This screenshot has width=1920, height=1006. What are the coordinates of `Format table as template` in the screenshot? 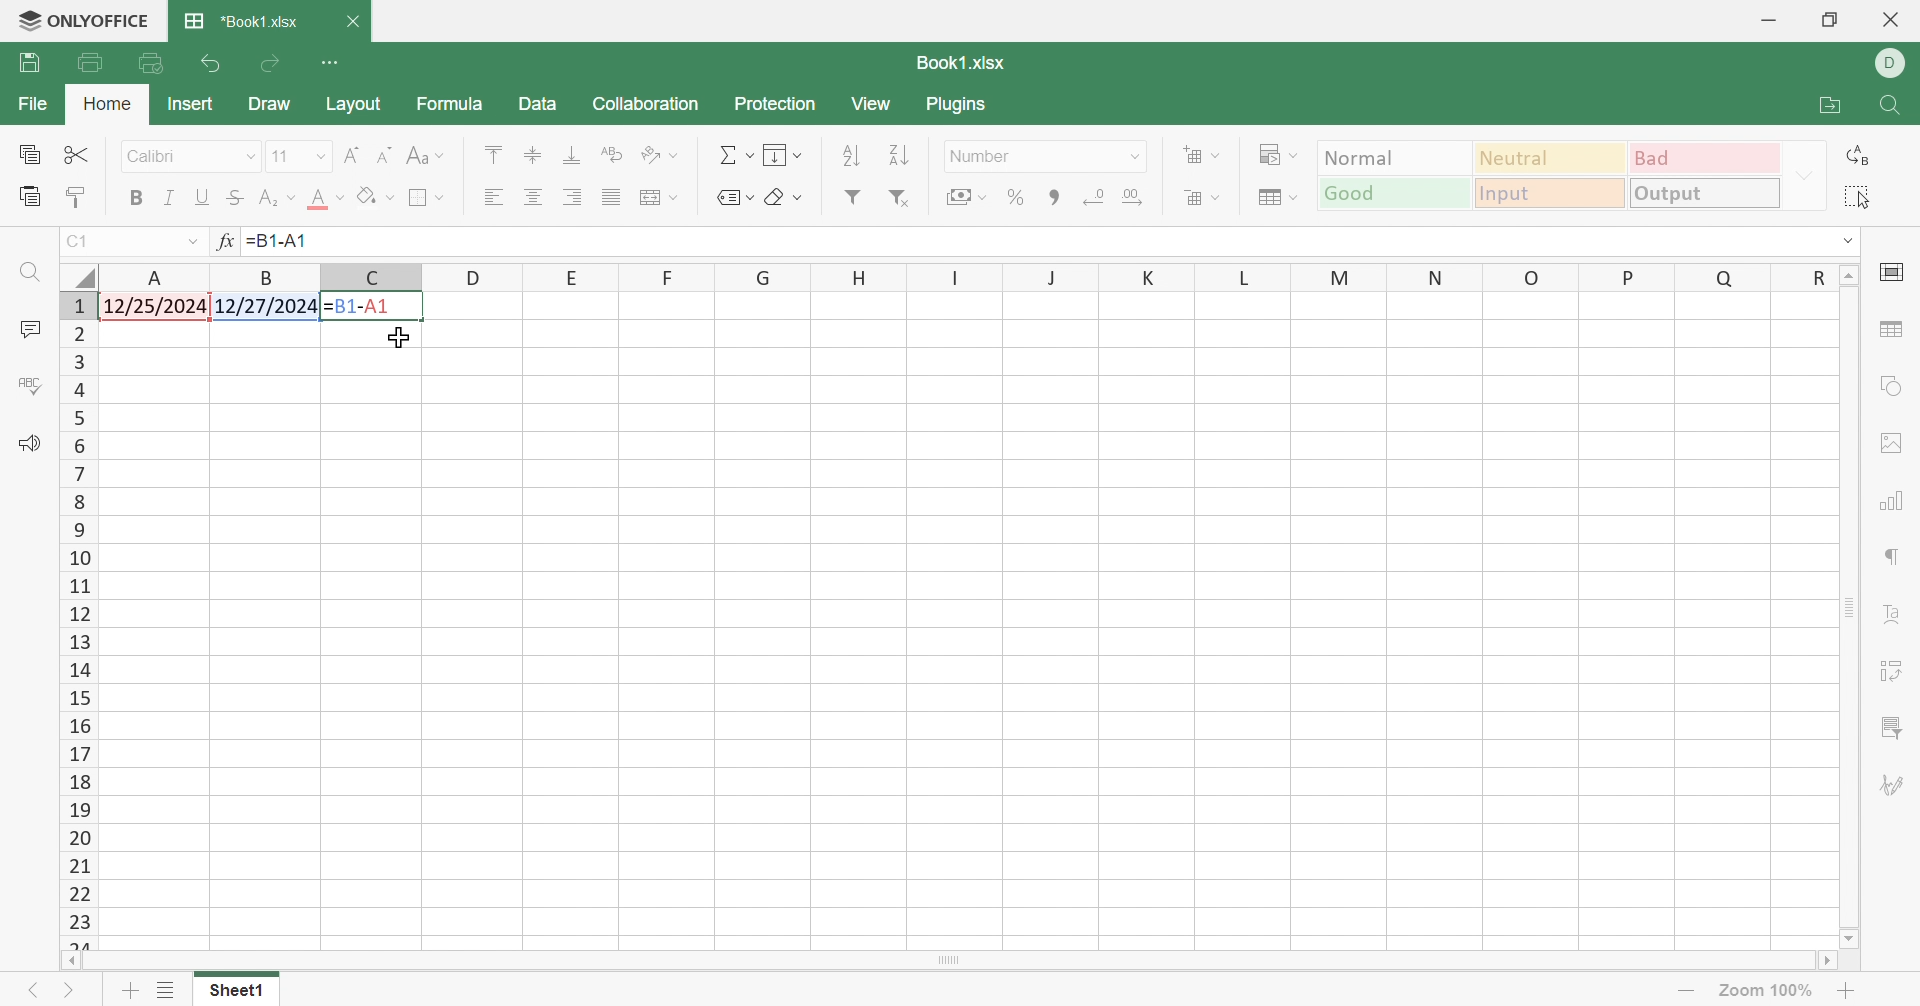 It's located at (1275, 199).